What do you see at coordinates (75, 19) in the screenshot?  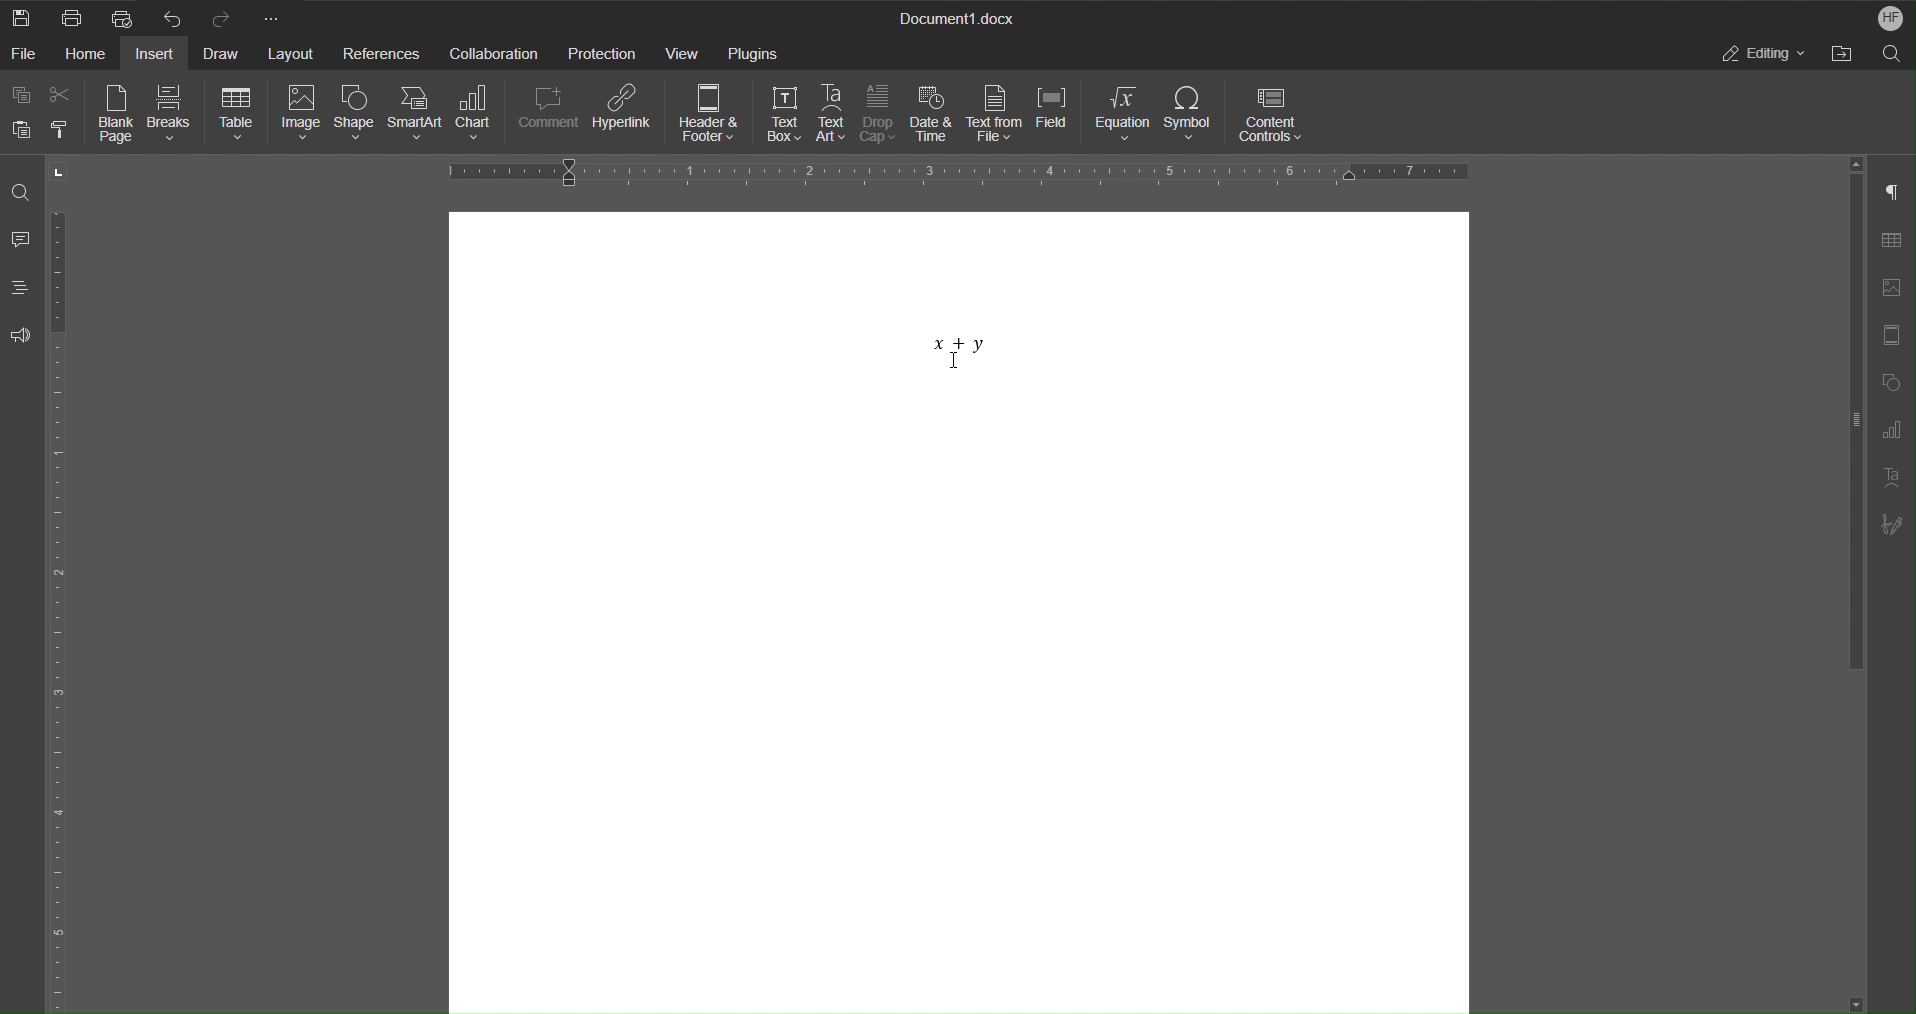 I see `Print` at bounding box center [75, 19].